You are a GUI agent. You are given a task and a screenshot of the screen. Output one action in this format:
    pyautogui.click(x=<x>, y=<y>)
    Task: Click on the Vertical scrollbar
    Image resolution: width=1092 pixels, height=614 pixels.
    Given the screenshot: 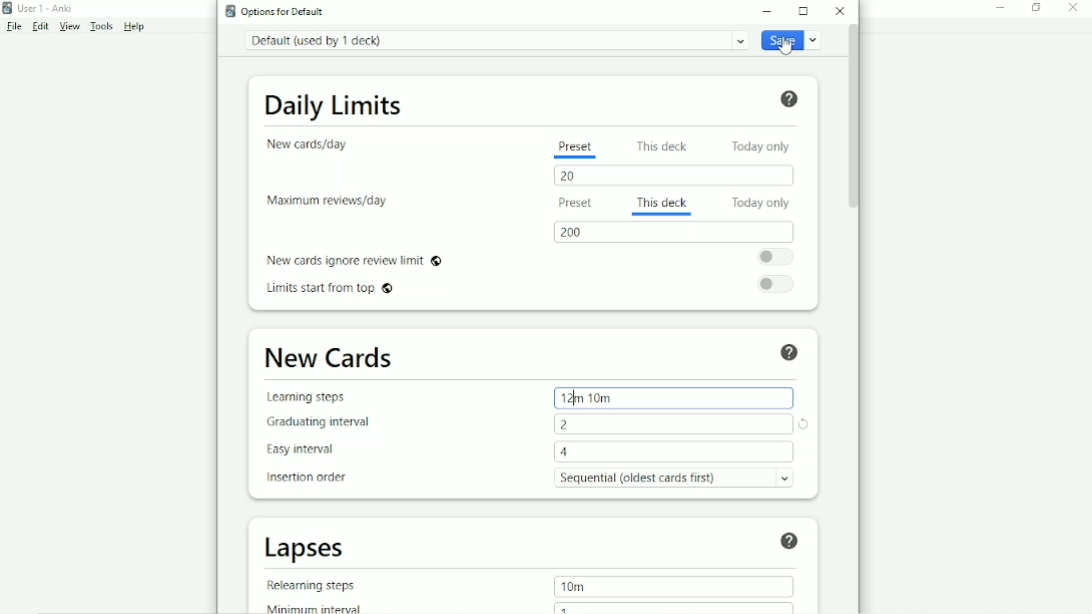 What is the action you would take?
    pyautogui.click(x=854, y=125)
    